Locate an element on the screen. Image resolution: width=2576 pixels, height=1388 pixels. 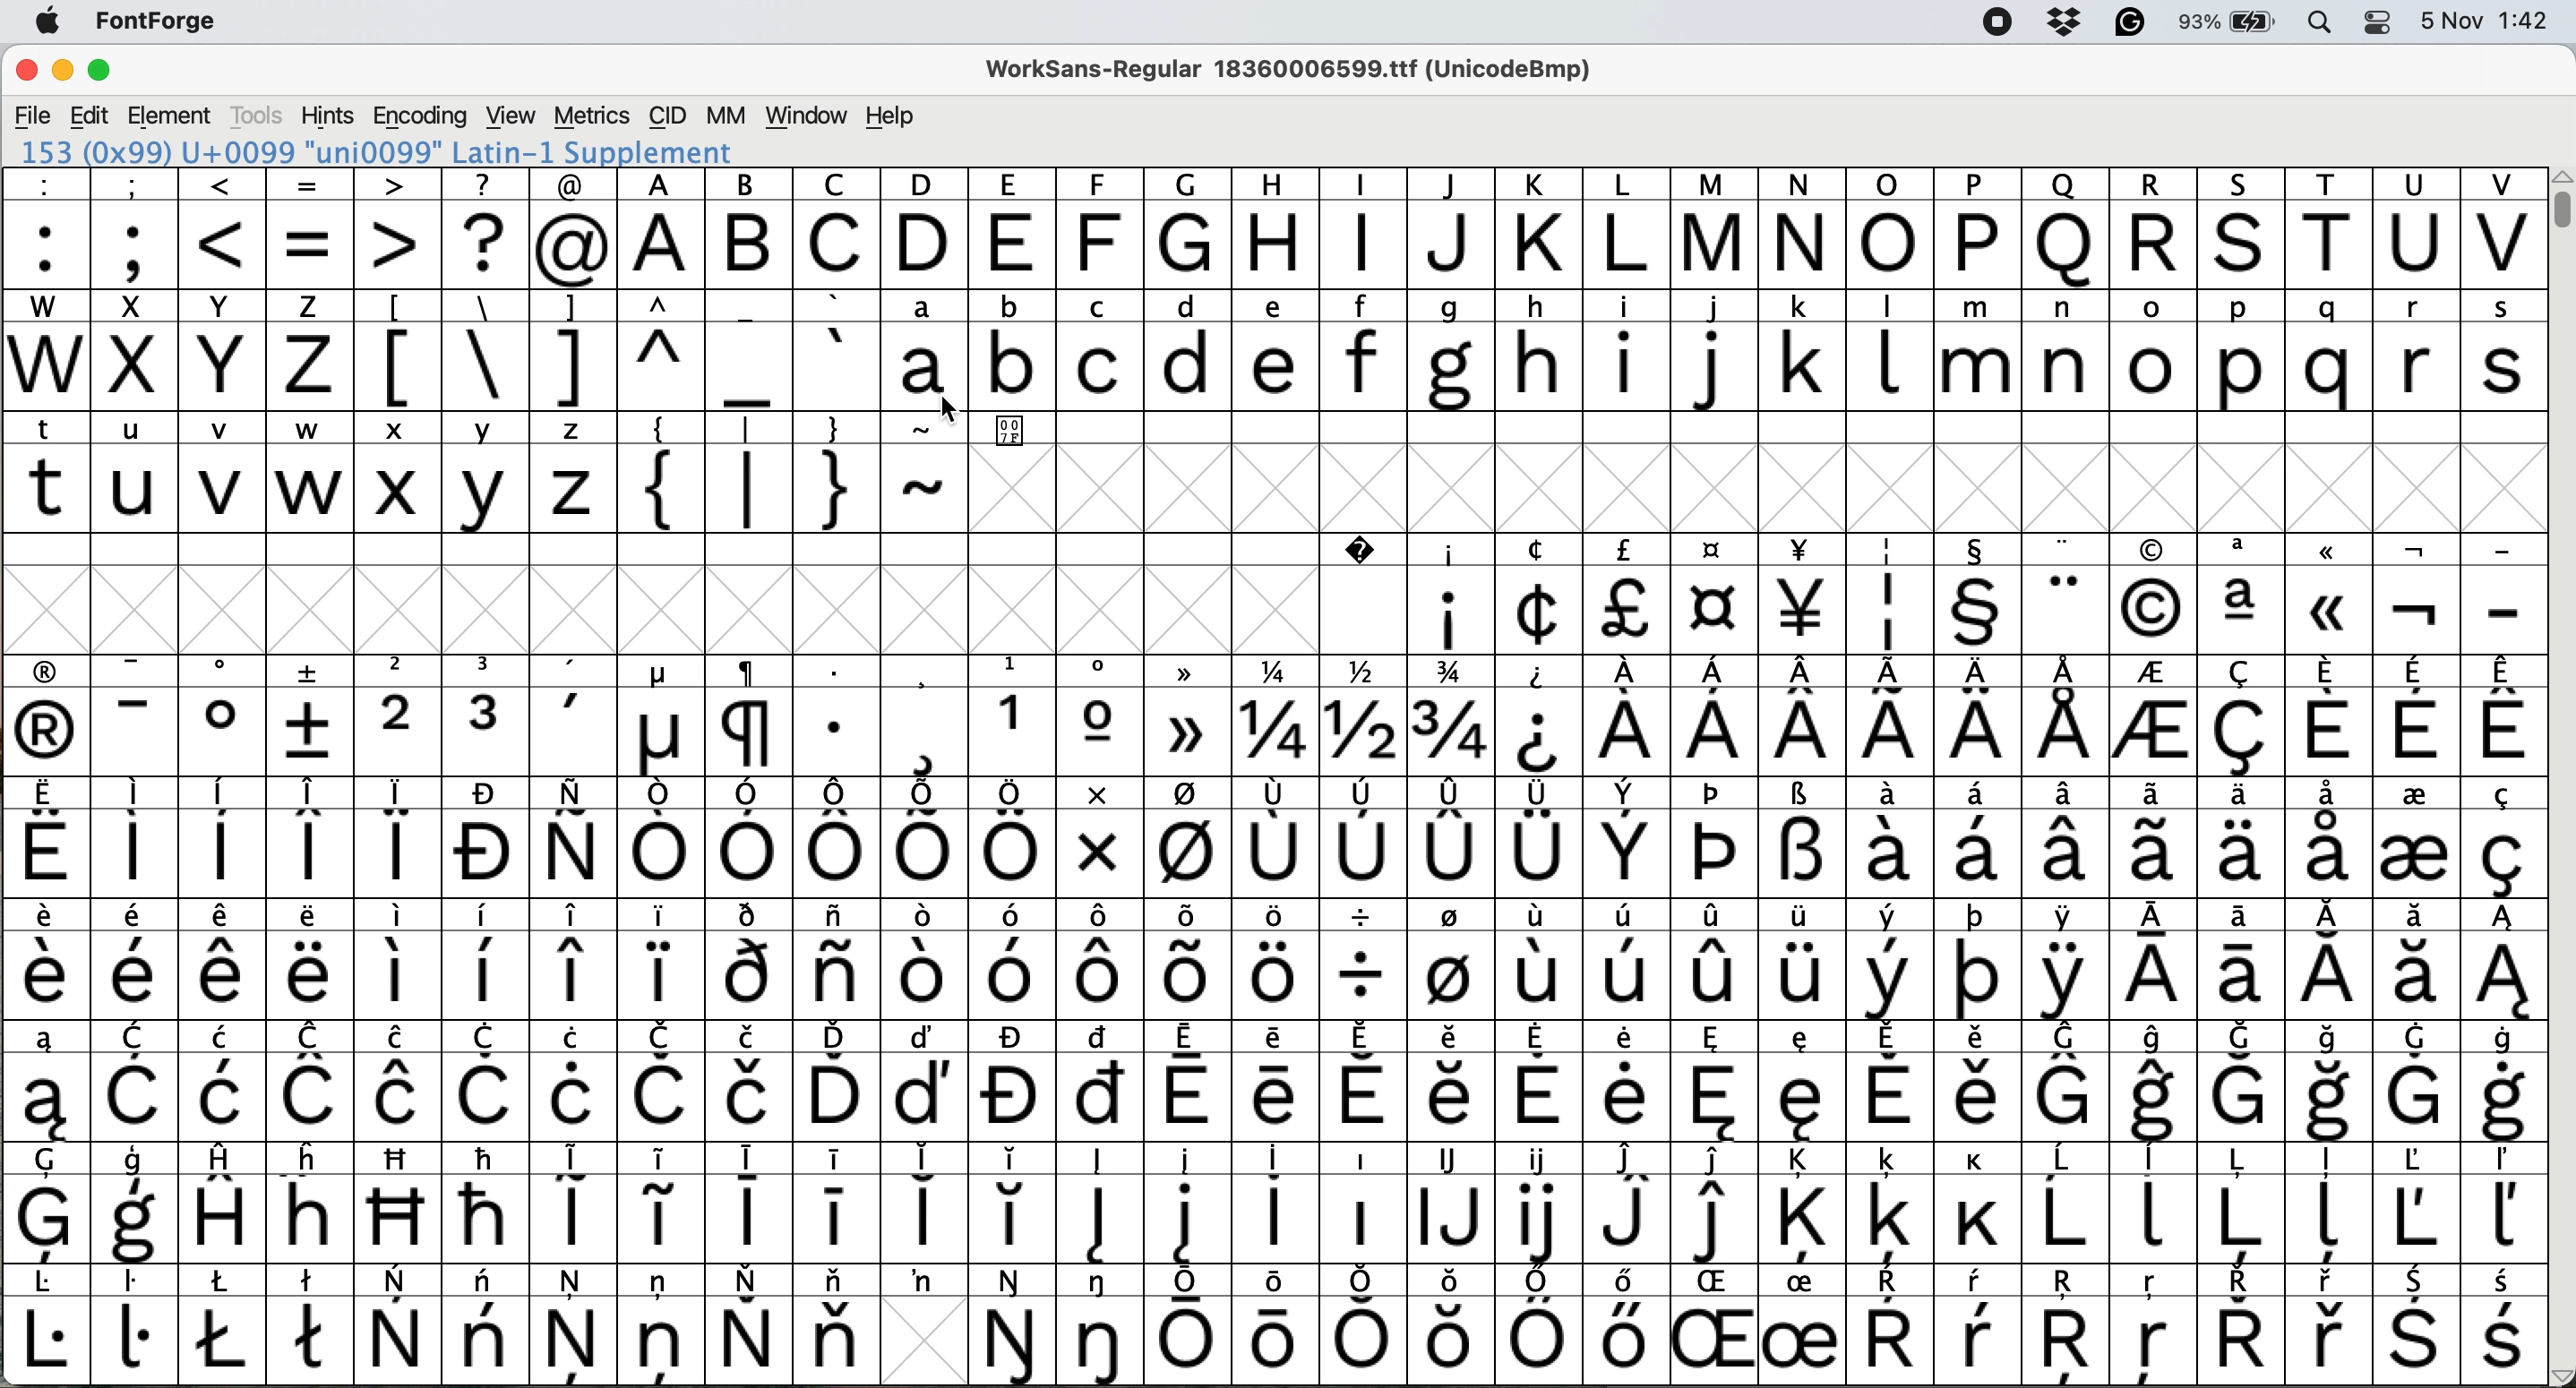
symbol is located at coordinates (1542, 958).